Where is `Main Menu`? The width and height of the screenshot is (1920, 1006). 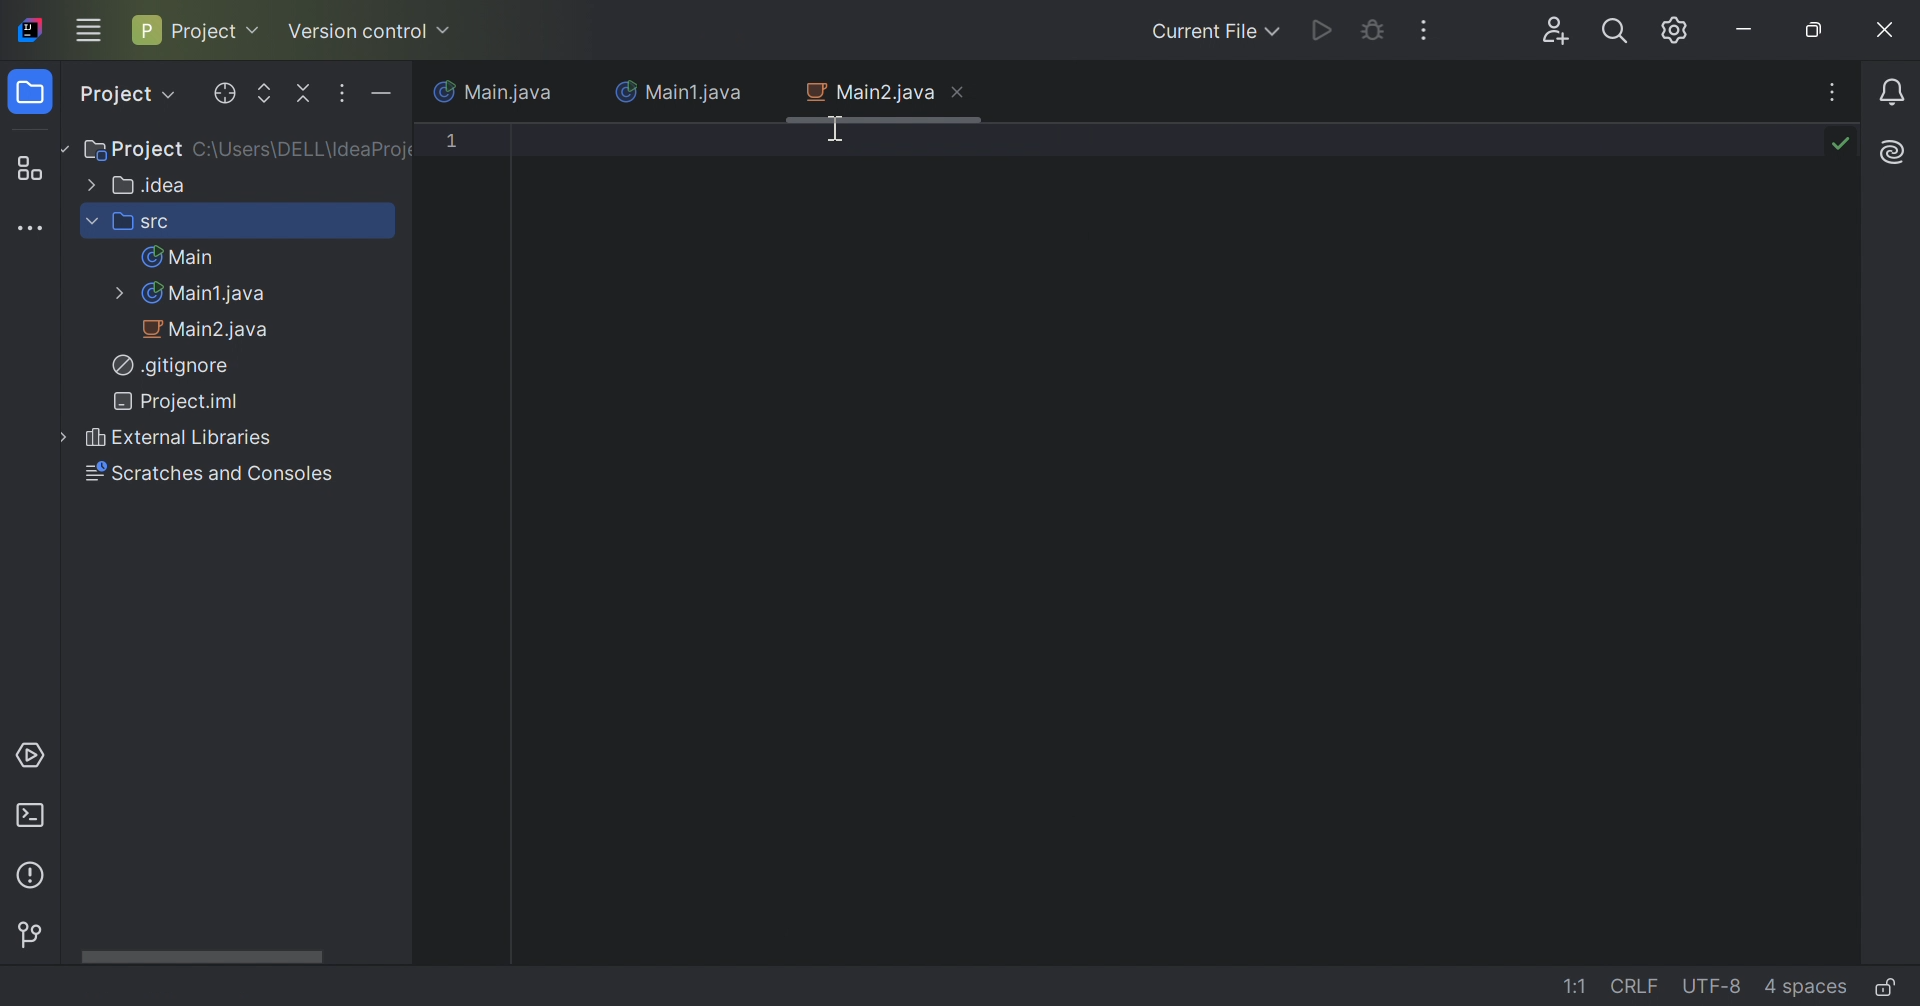
Main Menu is located at coordinates (89, 32).